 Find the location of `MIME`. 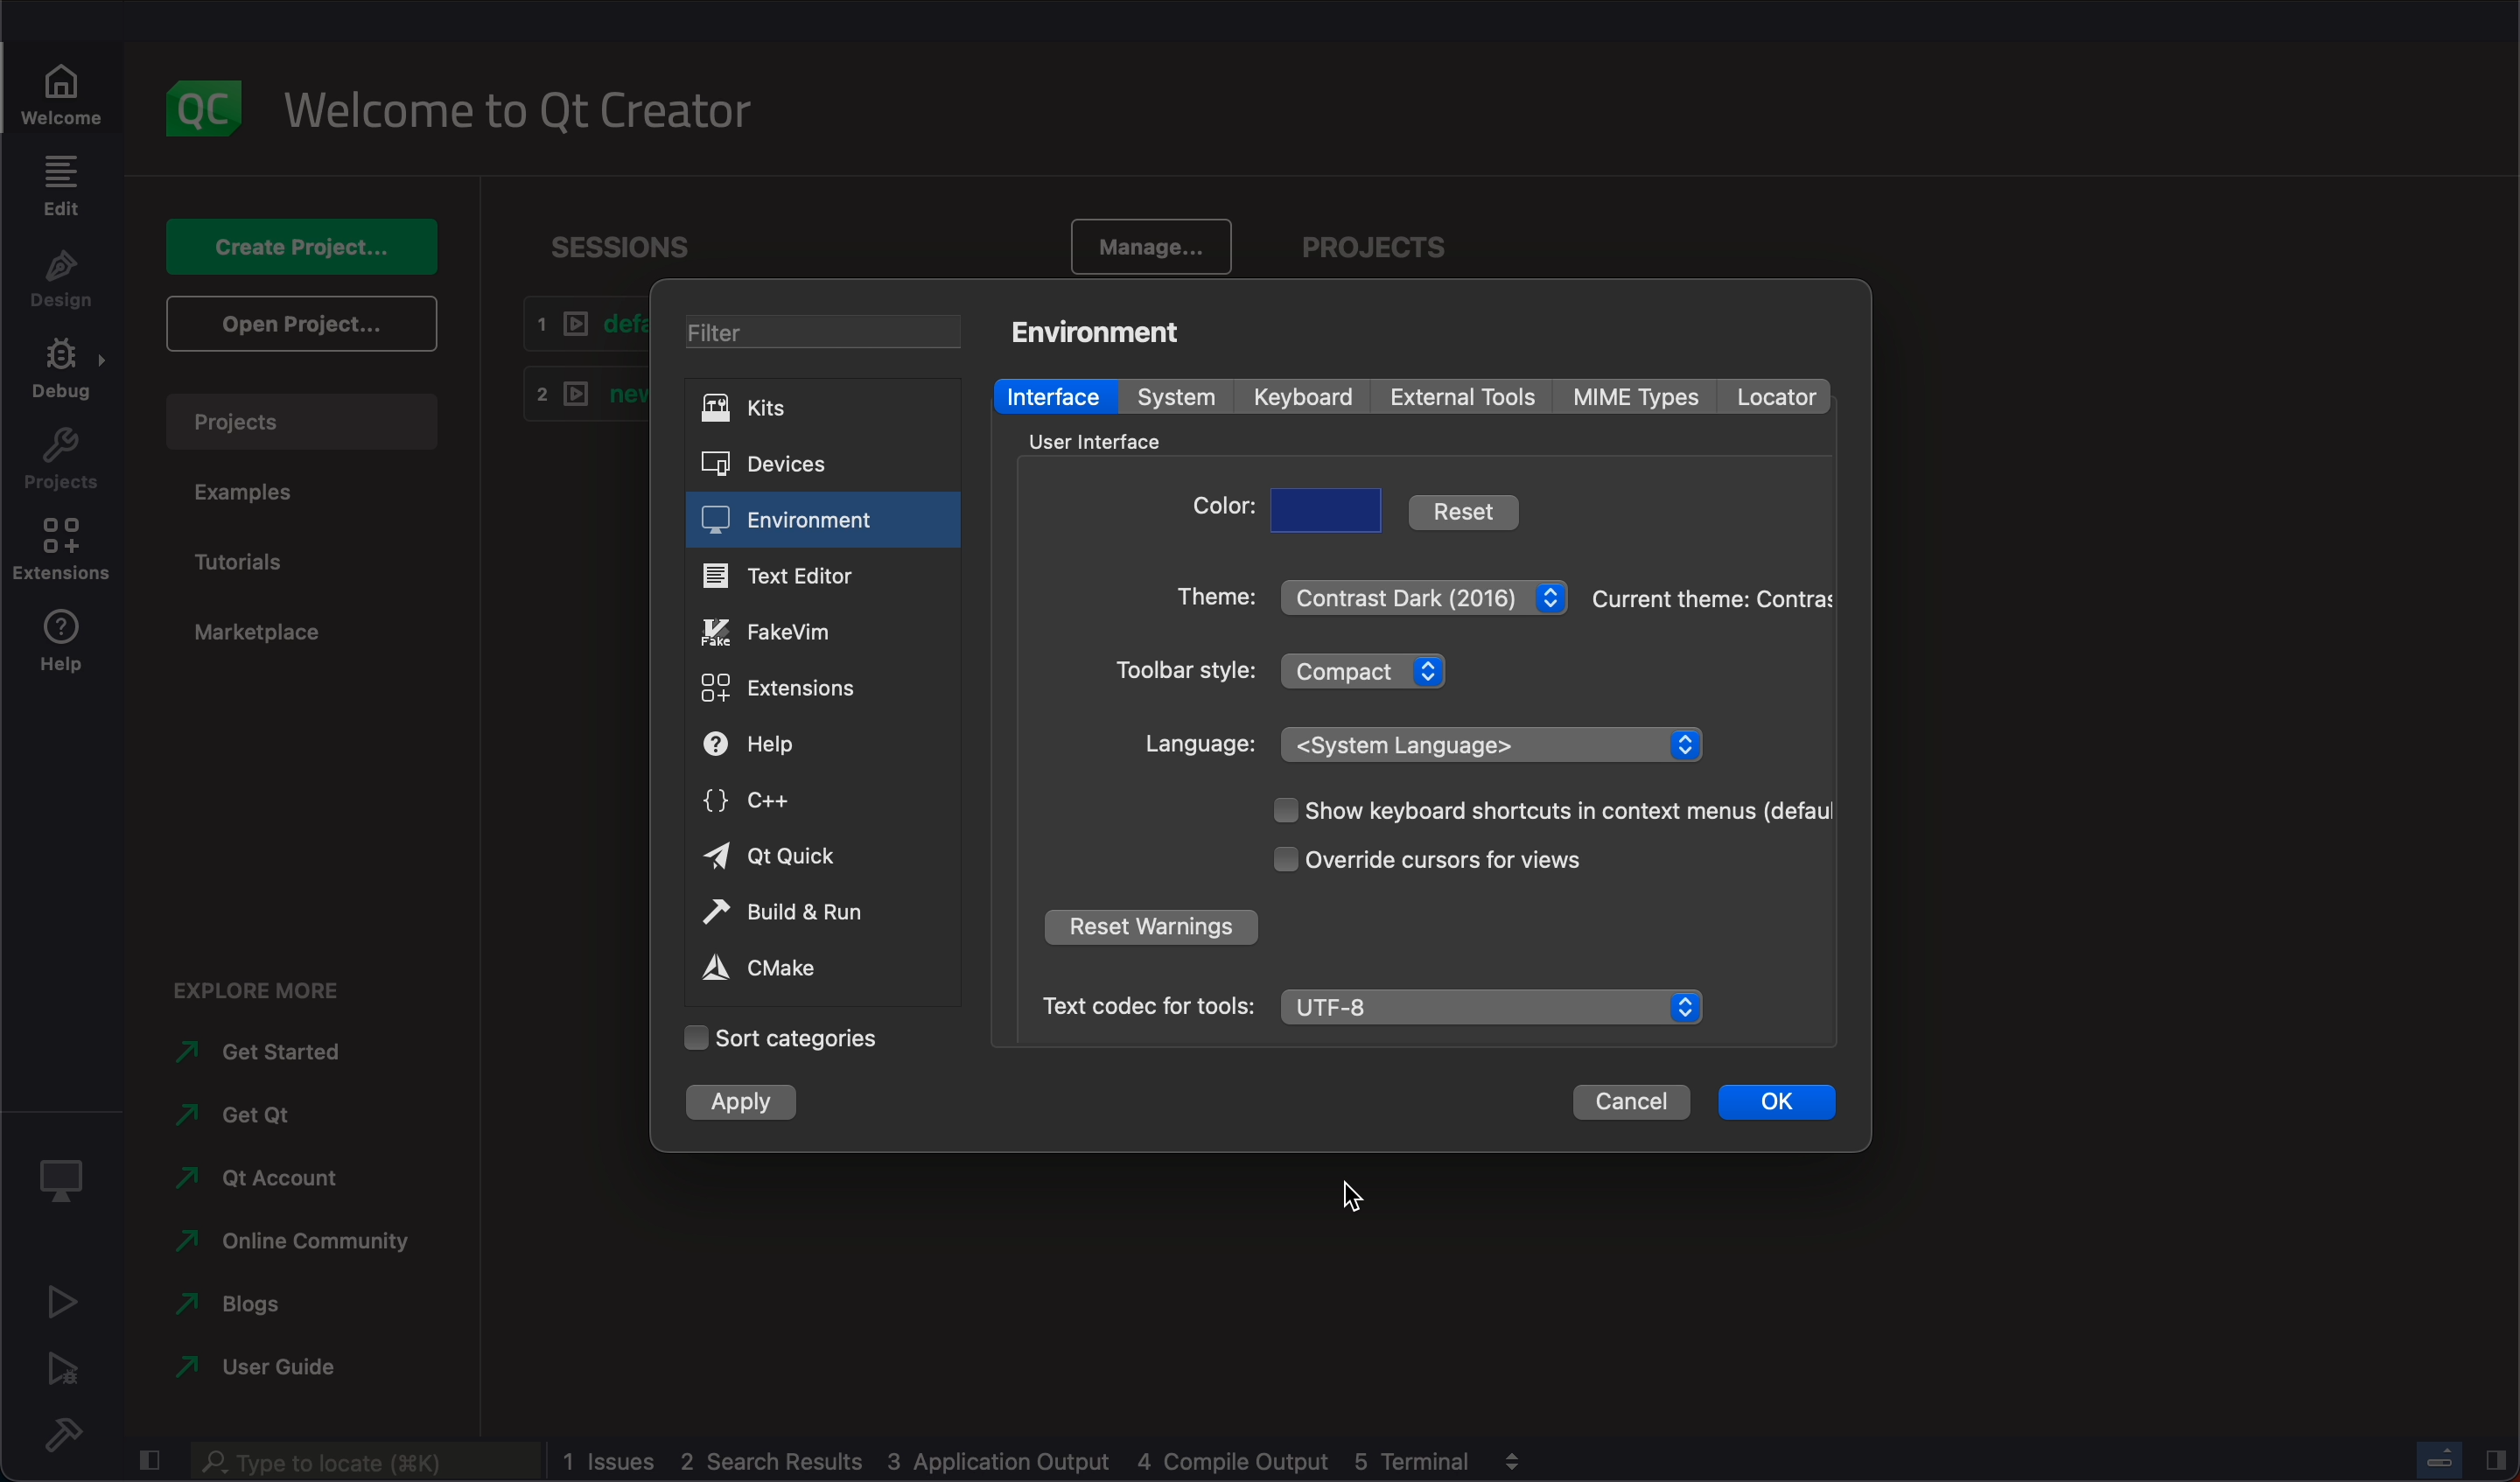

MIME is located at coordinates (1639, 397).